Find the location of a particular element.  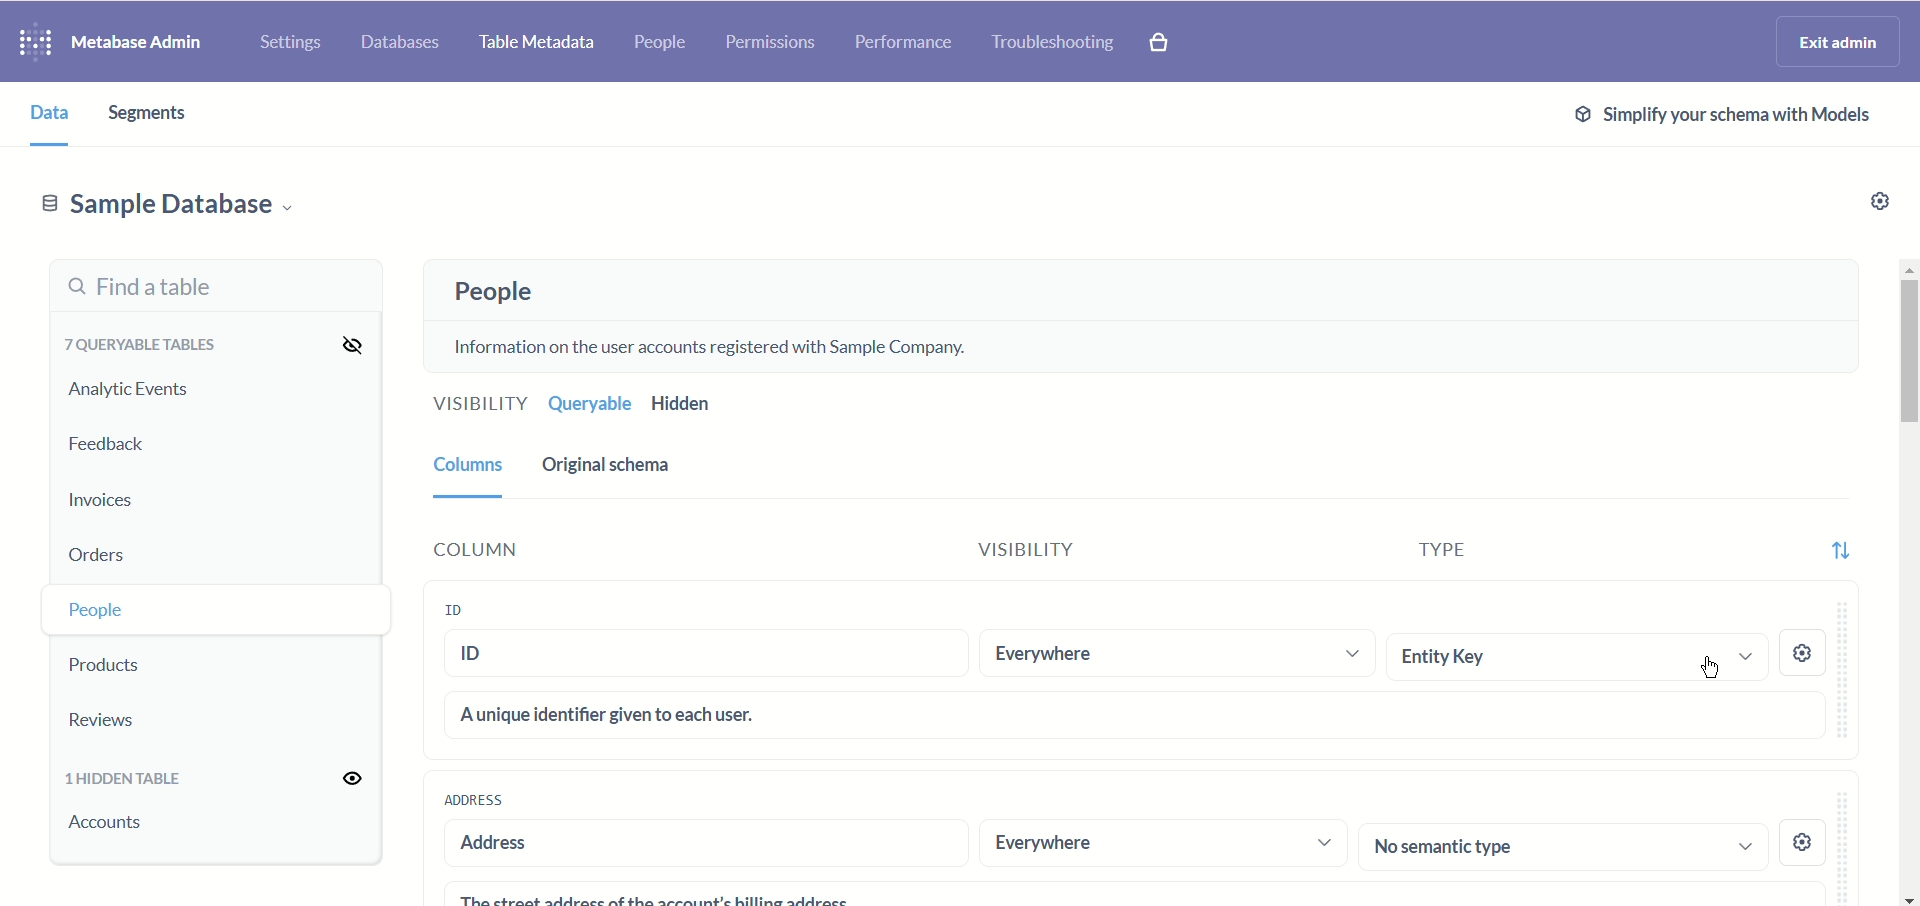

Queryable is located at coordinates (587, 404).